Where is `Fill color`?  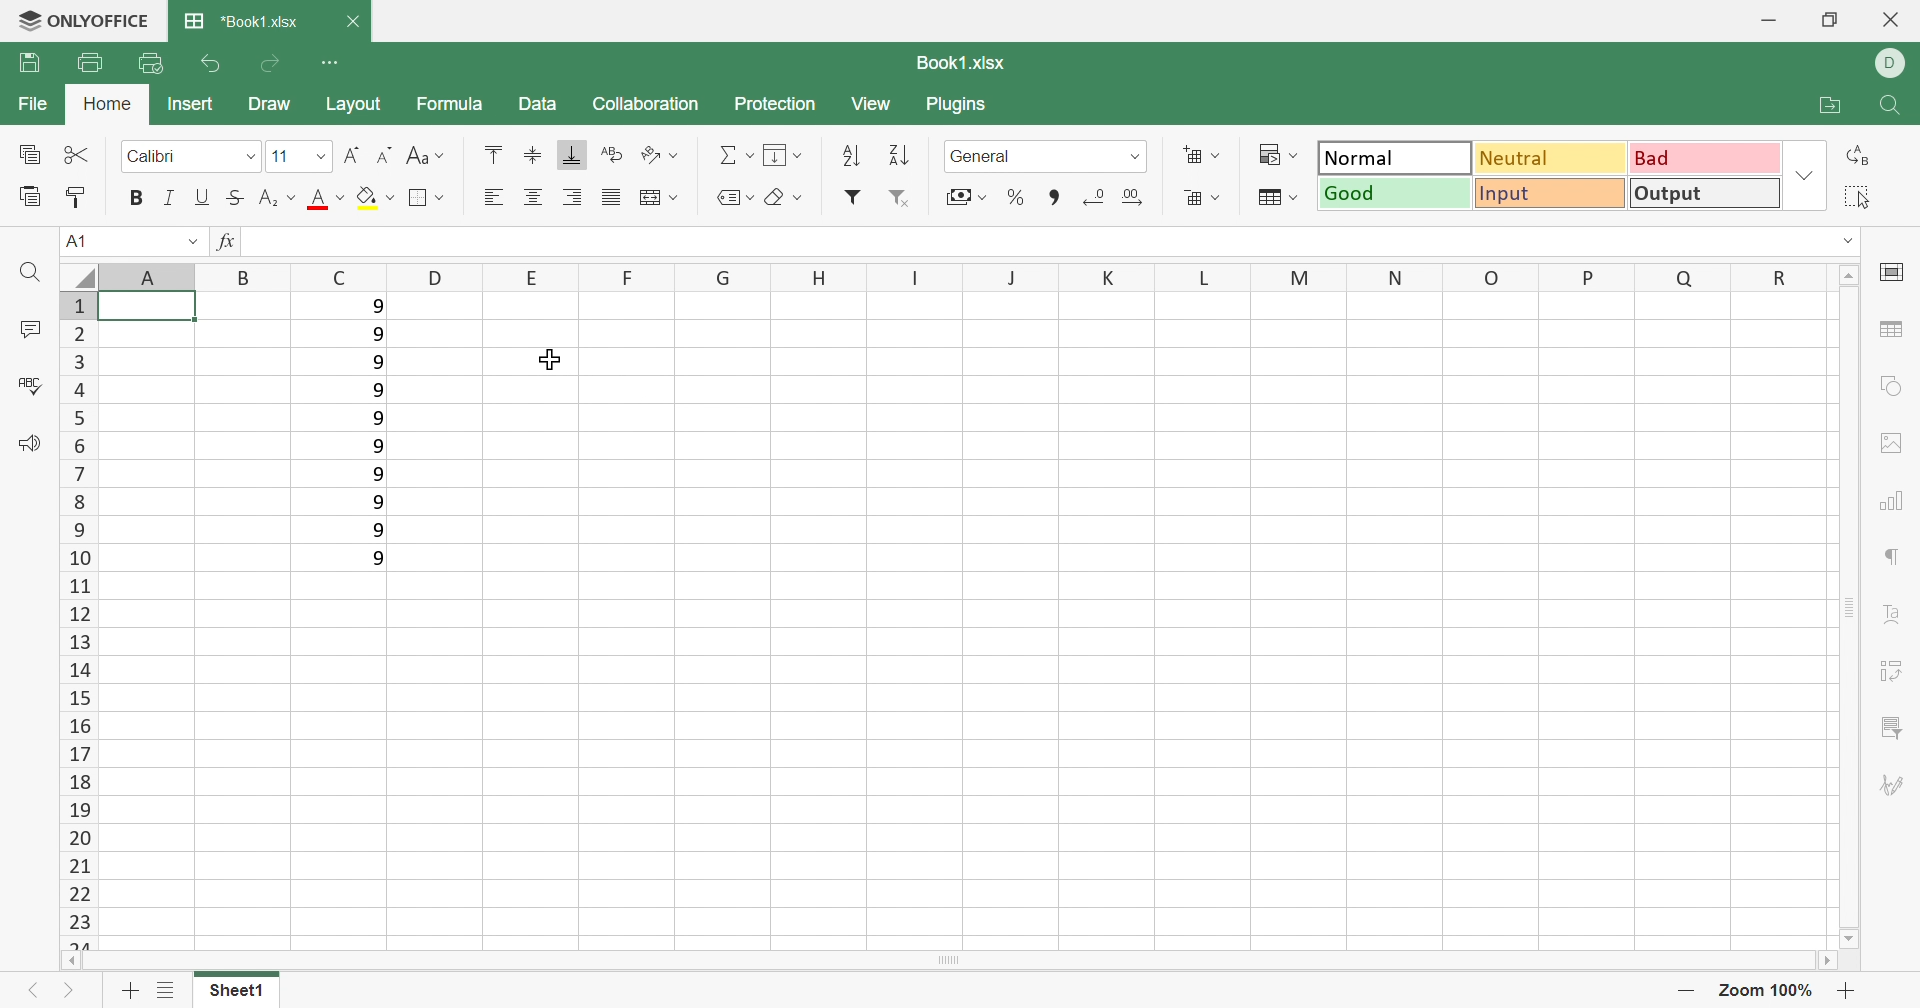 Fill color is located at coordinates (375, 197).